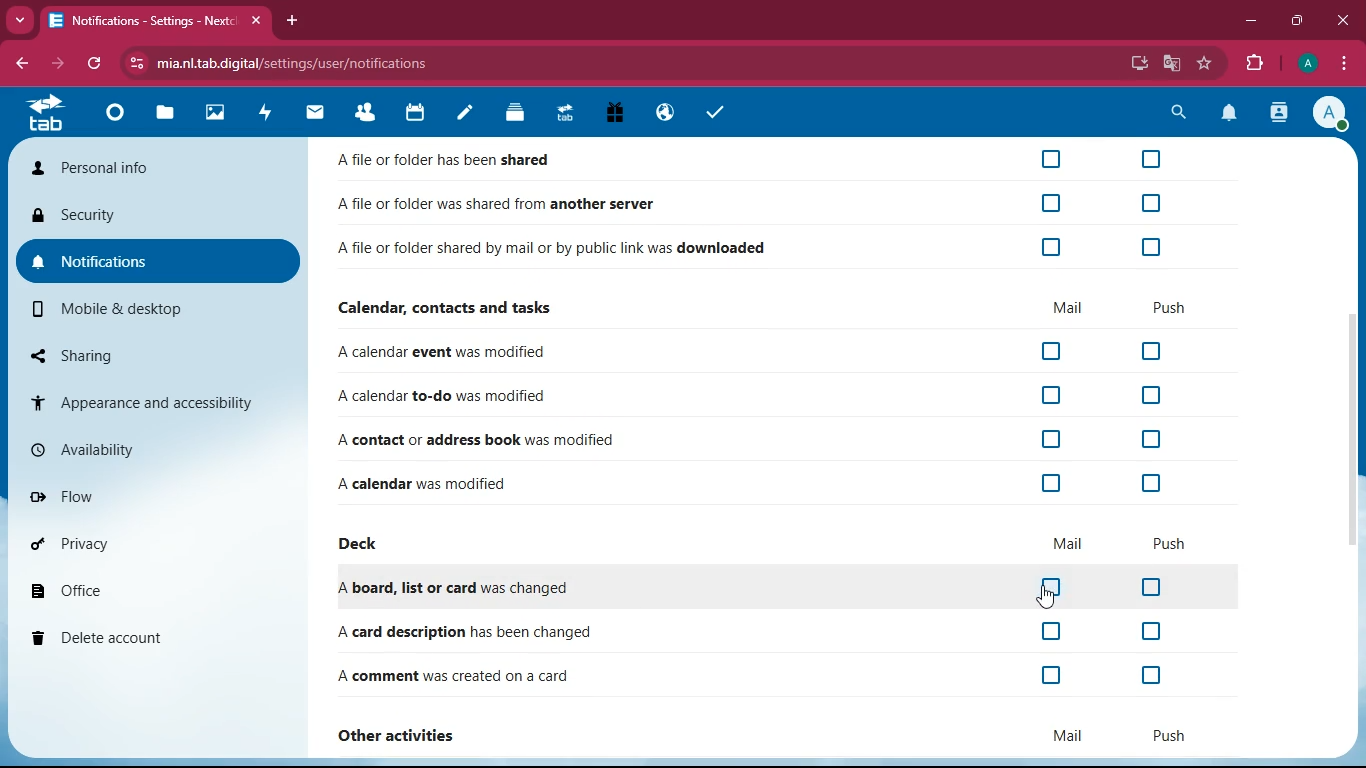  What do you see at coordinates (1170, 537) in the screenshot?
I see `push` at bounding box center [1170, 537].